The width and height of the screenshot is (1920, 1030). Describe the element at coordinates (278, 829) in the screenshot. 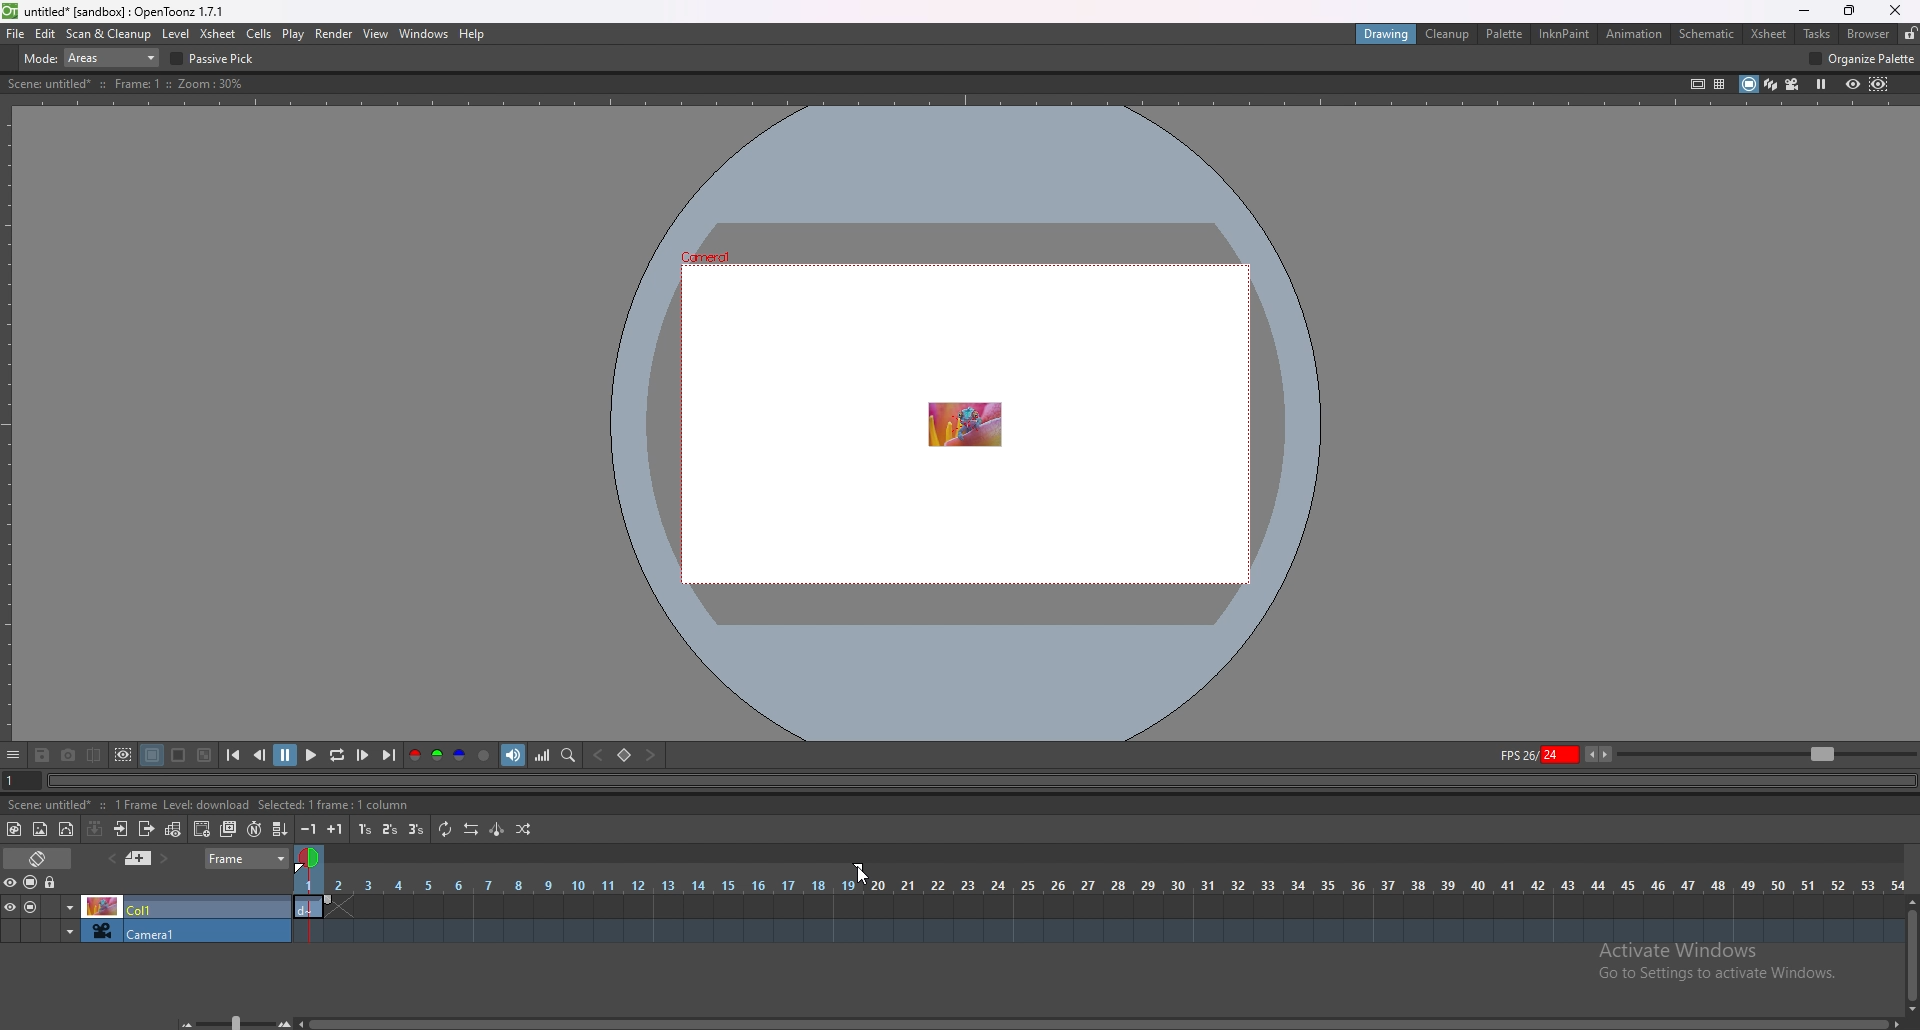

I see `fill in empty cells` at that location.